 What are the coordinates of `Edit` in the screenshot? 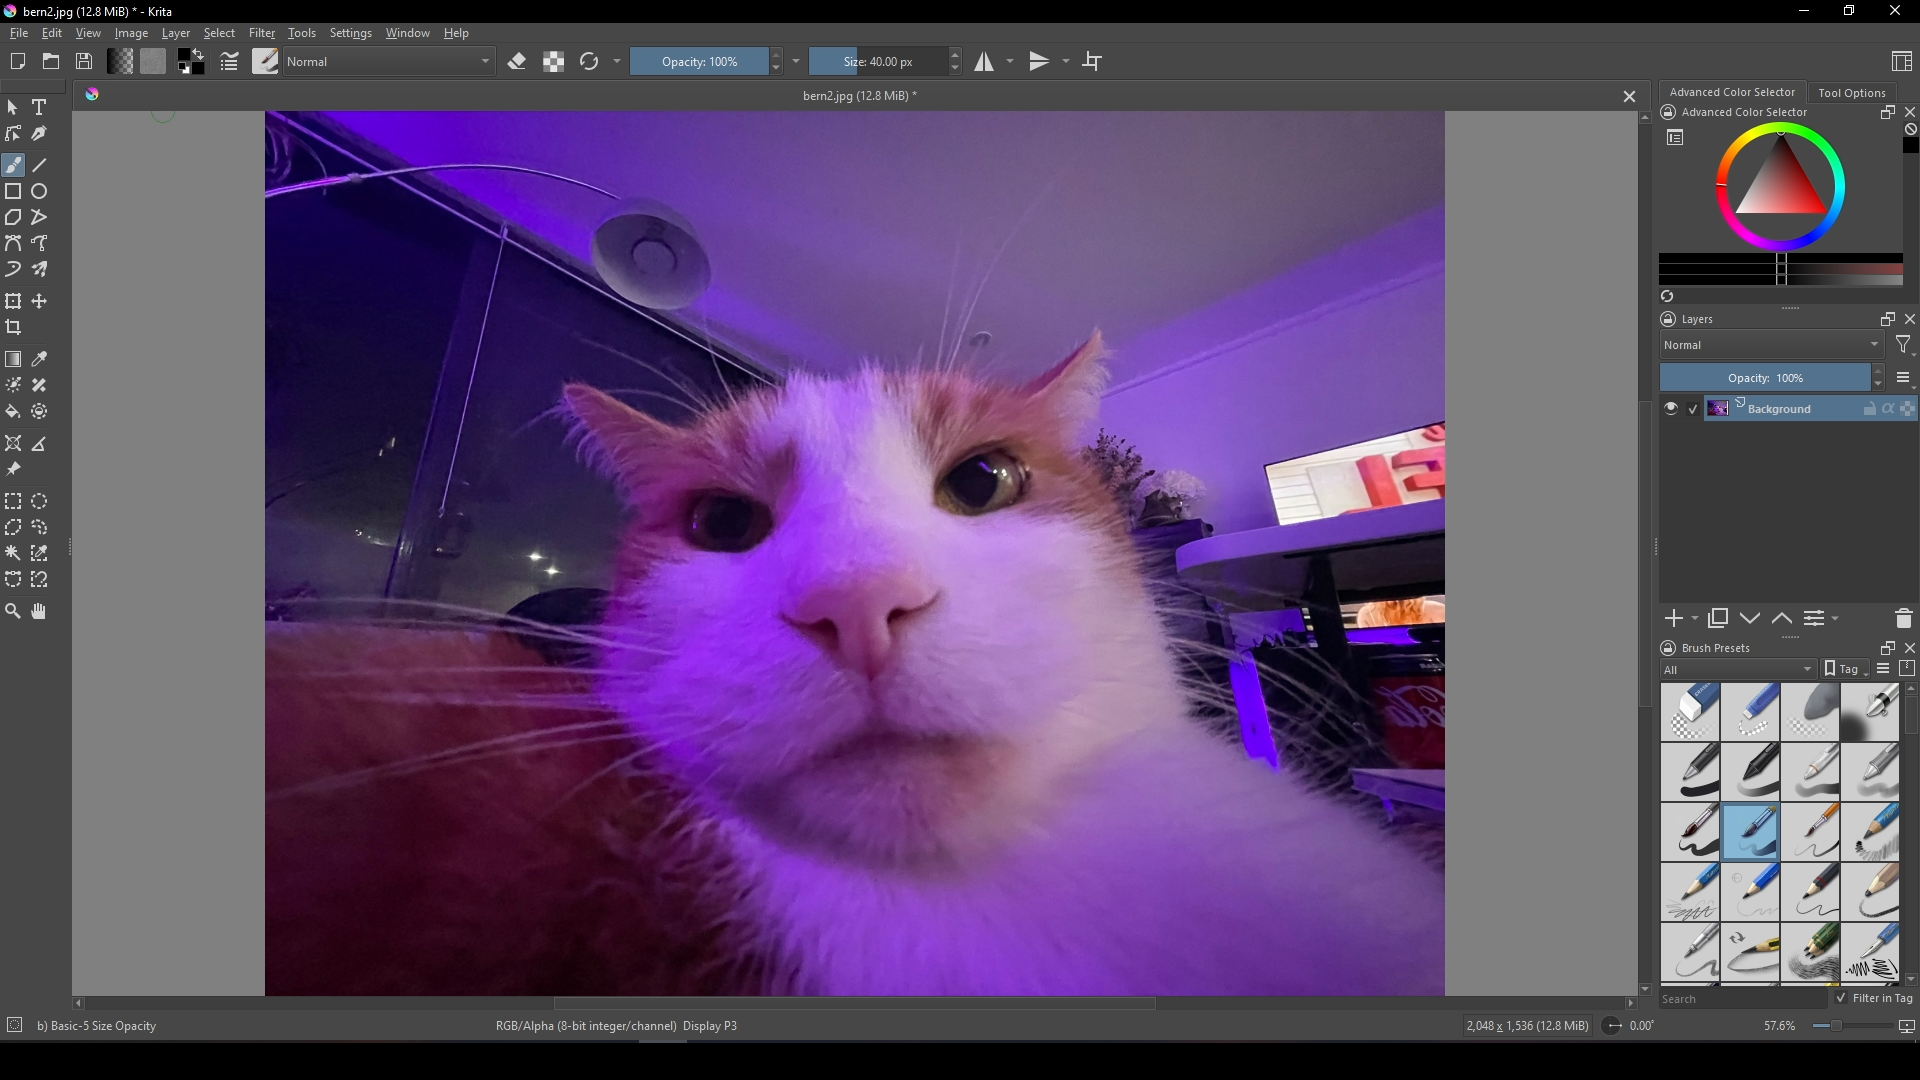 It's located at (52, 34).